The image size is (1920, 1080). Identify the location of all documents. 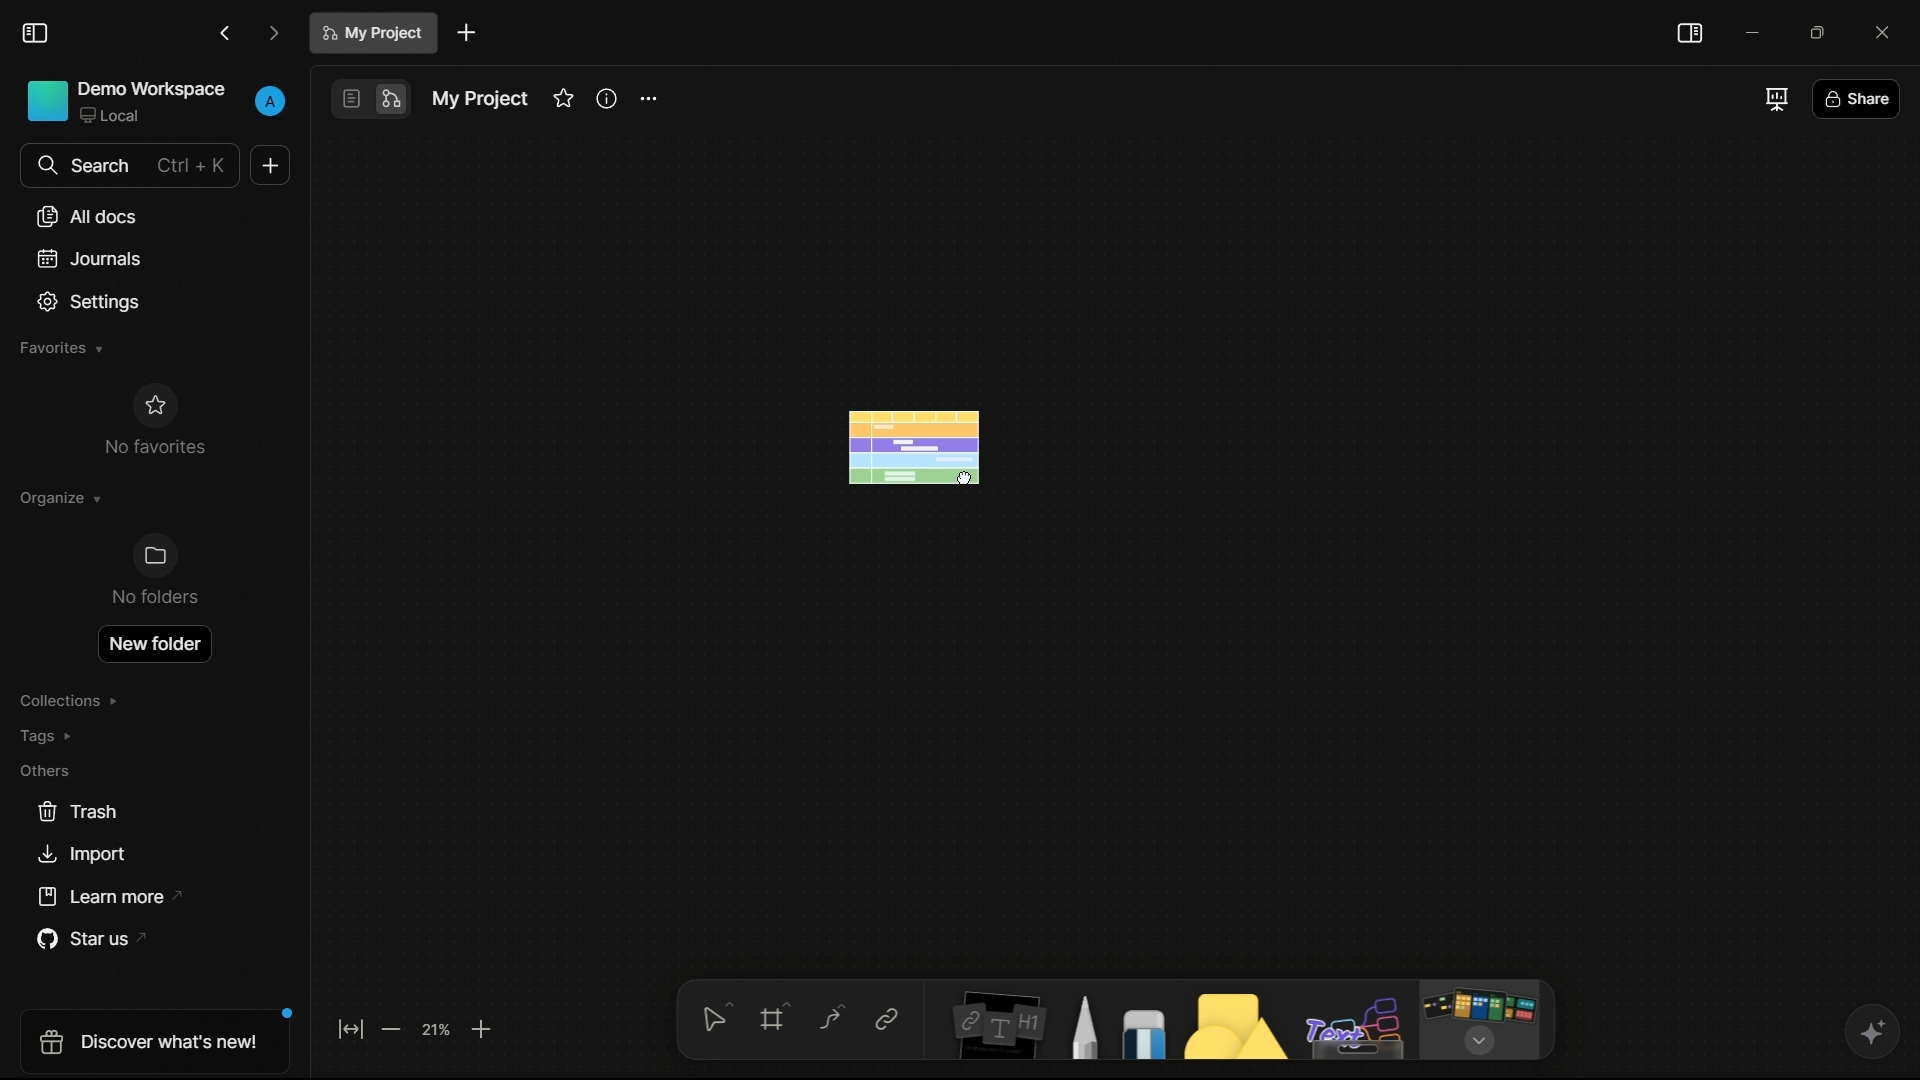
(86, 218).